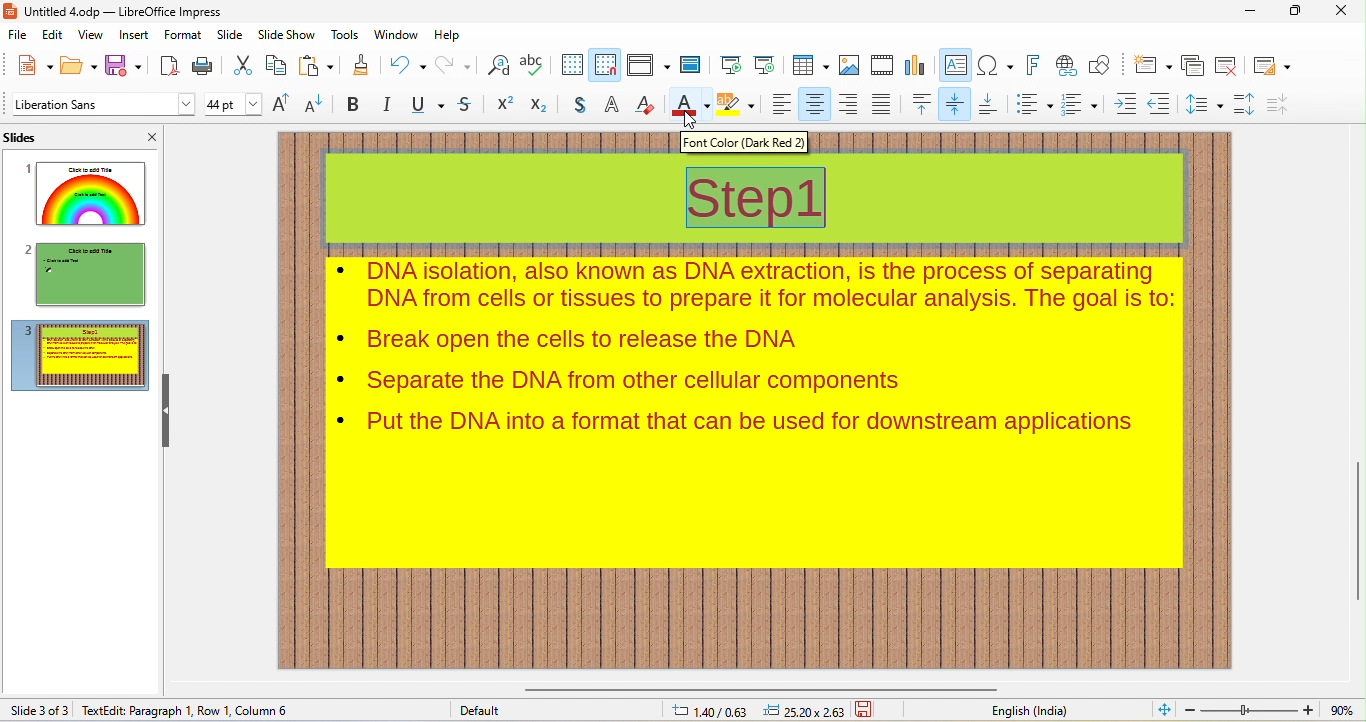 The image size is (1366, 722). Describe the element at coordinates (570, 63) in the screenshot. I see `display grid` at that location.